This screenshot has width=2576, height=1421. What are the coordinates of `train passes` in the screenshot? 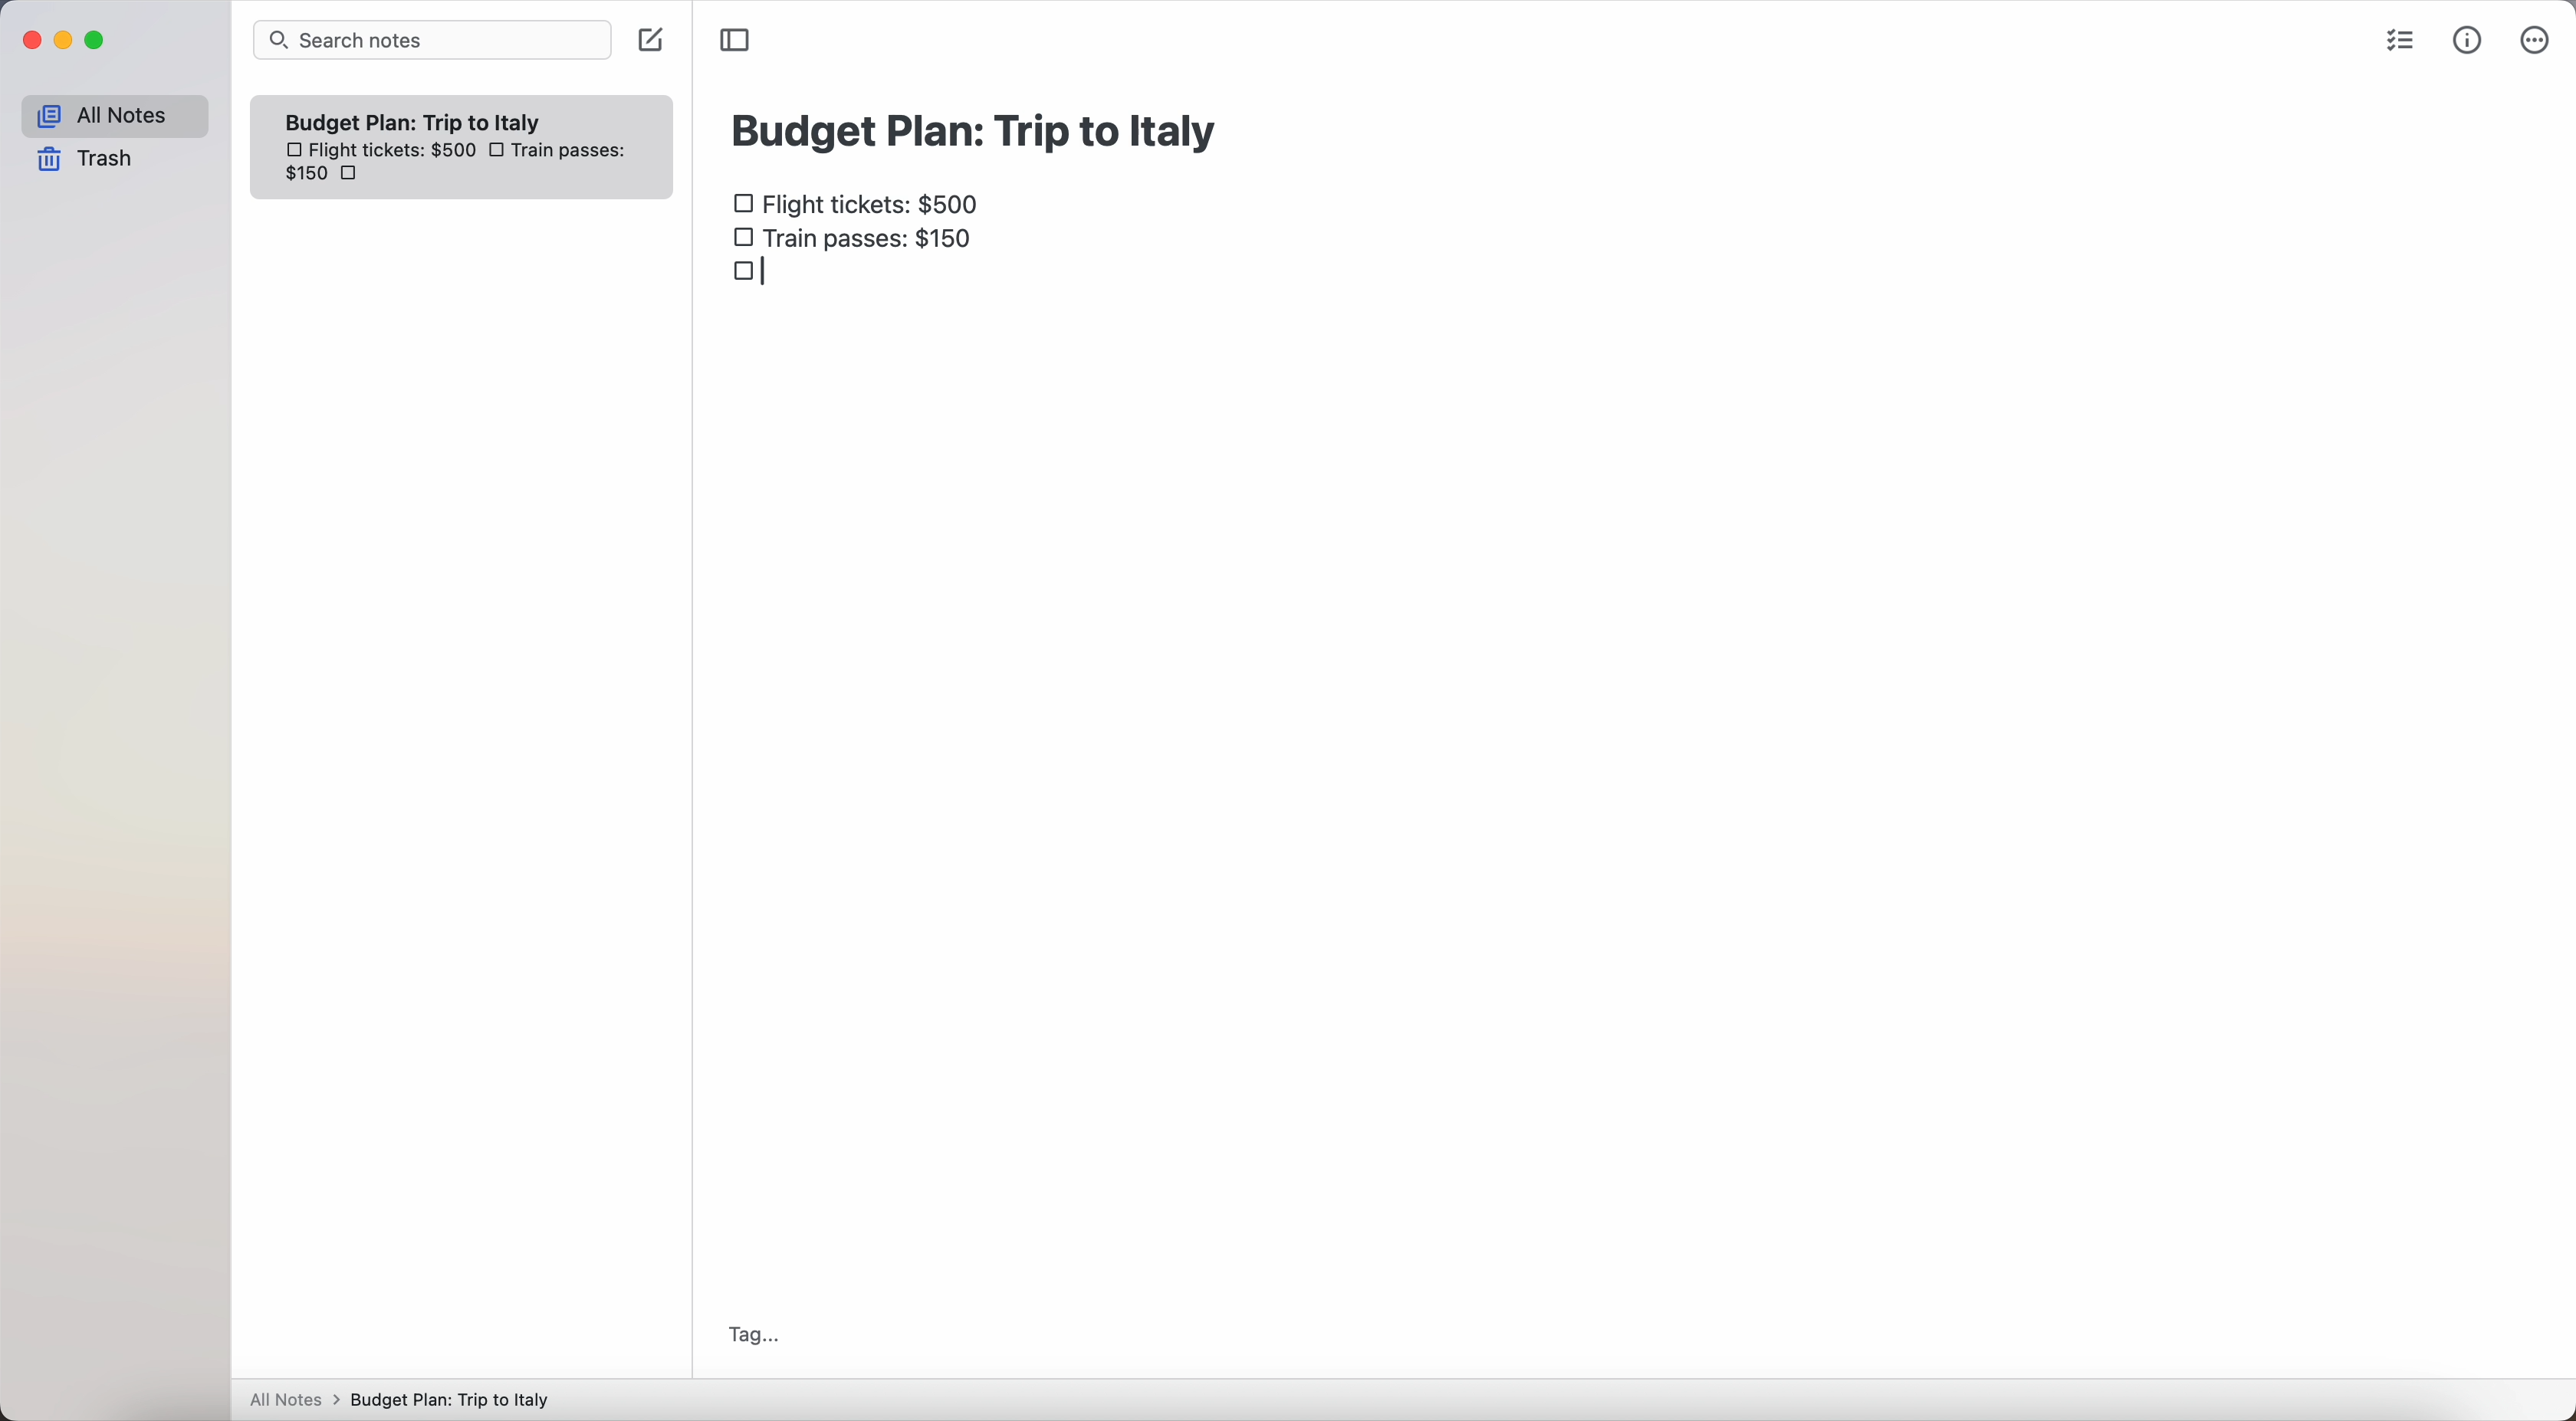 It's located at (573, 153).